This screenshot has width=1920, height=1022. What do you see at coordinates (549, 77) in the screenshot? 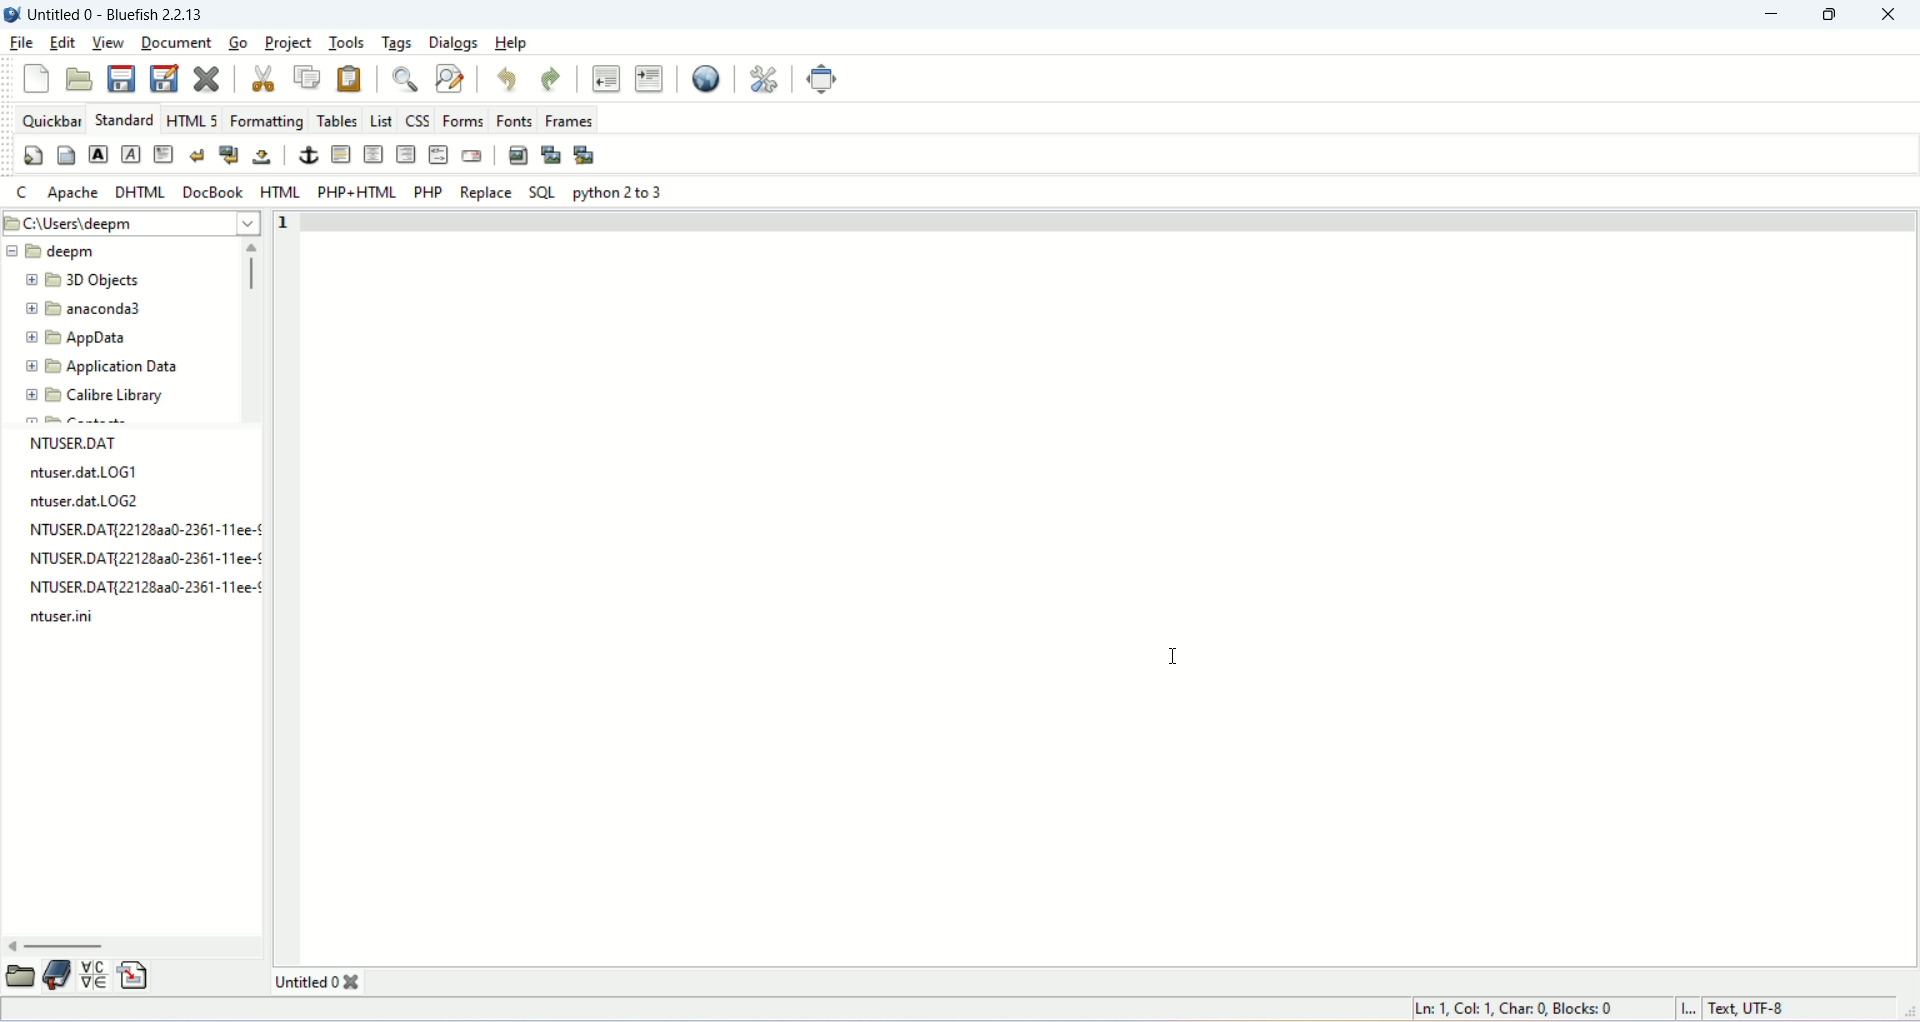
I see `redo` at bounding box center [549, 77].